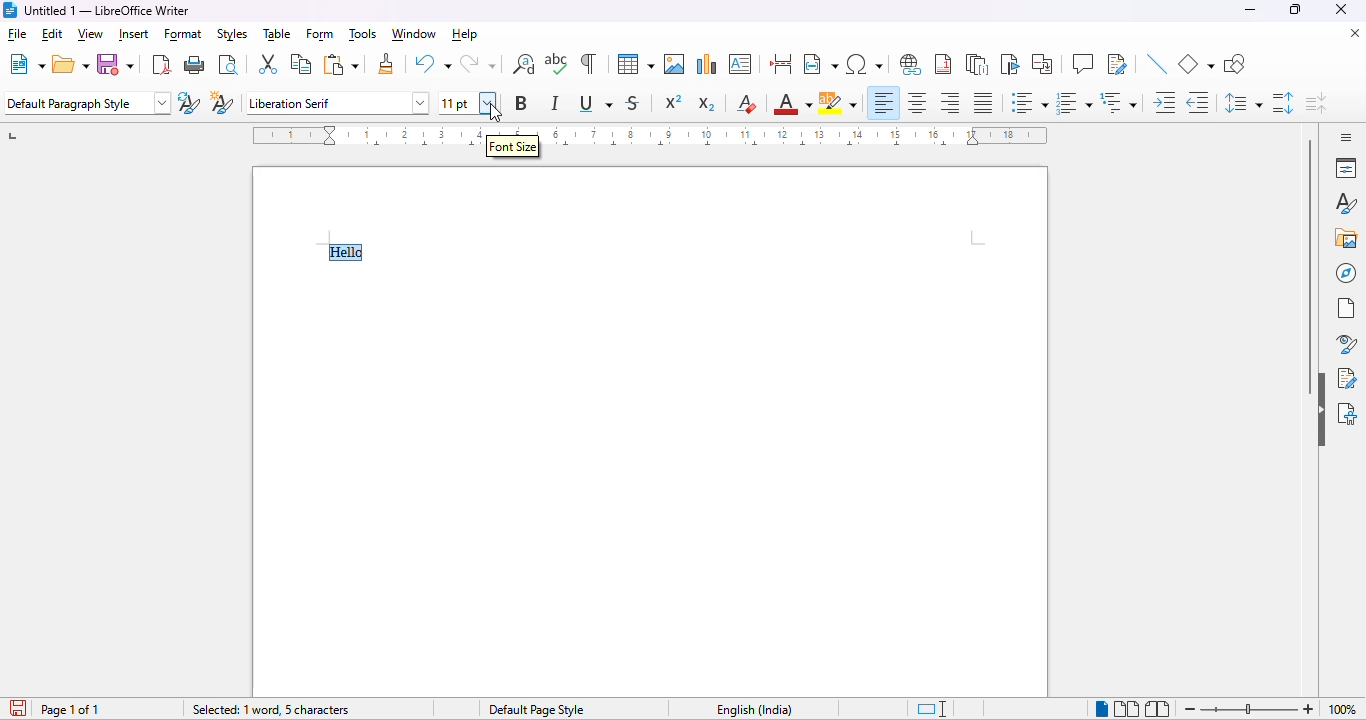  What do you see at coordinates (932, 709) in the screenshot?
I see `standard selection` at bounding box center [932, 709].